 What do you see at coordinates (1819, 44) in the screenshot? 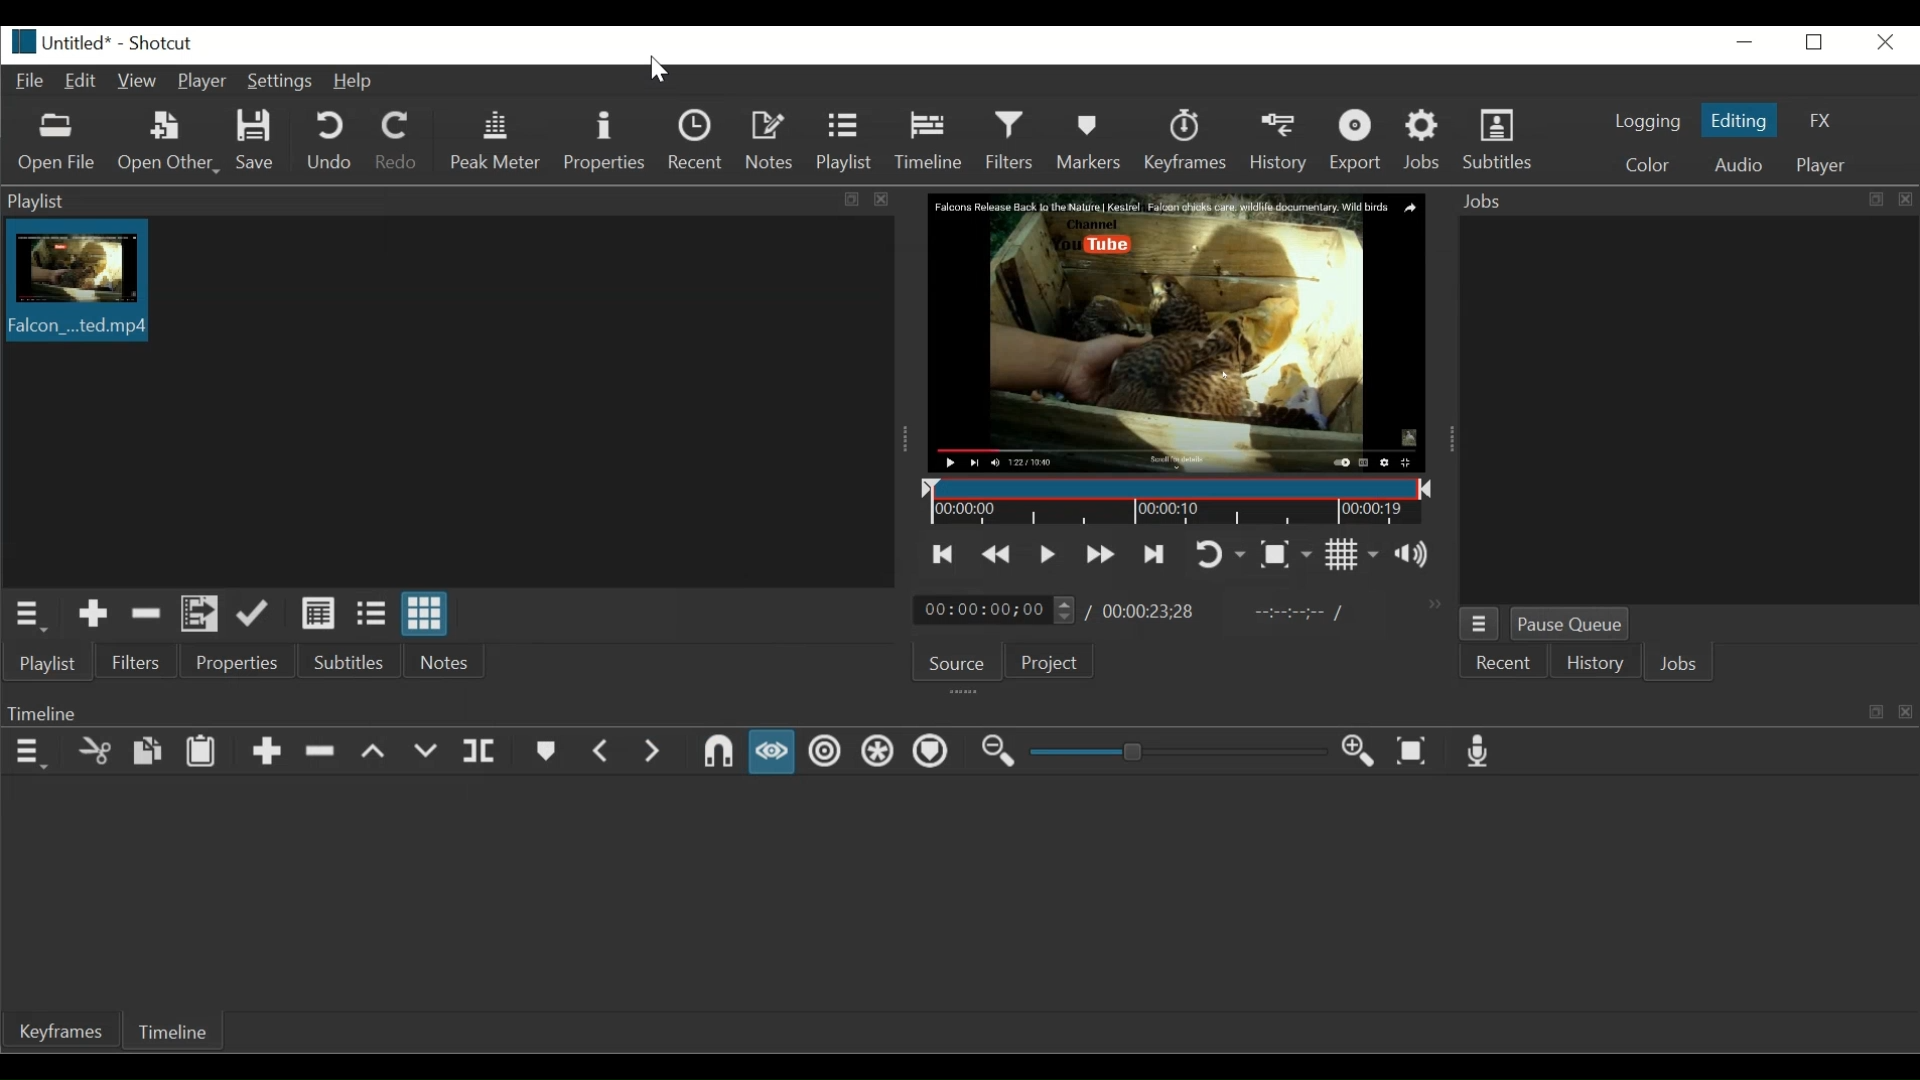
I see `Restore` at bounding box center [1819, 44].